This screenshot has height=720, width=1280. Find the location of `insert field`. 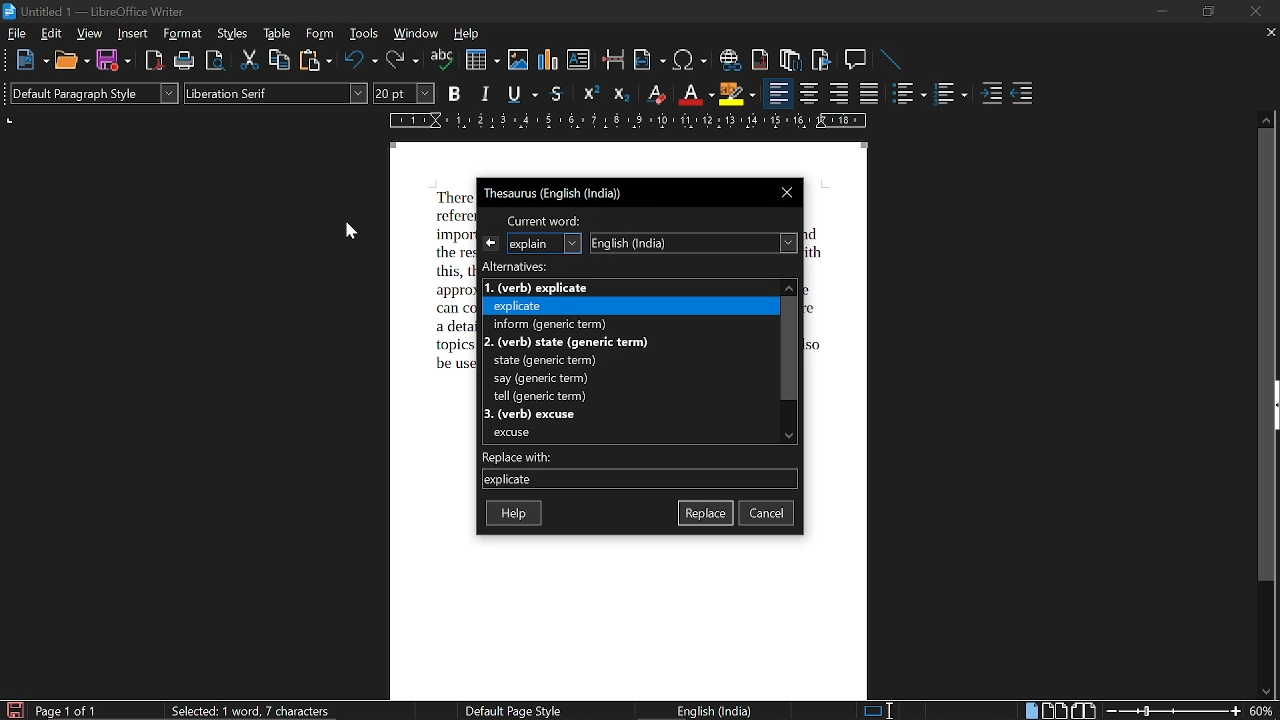

insert field is located at coordinates (650, 61).